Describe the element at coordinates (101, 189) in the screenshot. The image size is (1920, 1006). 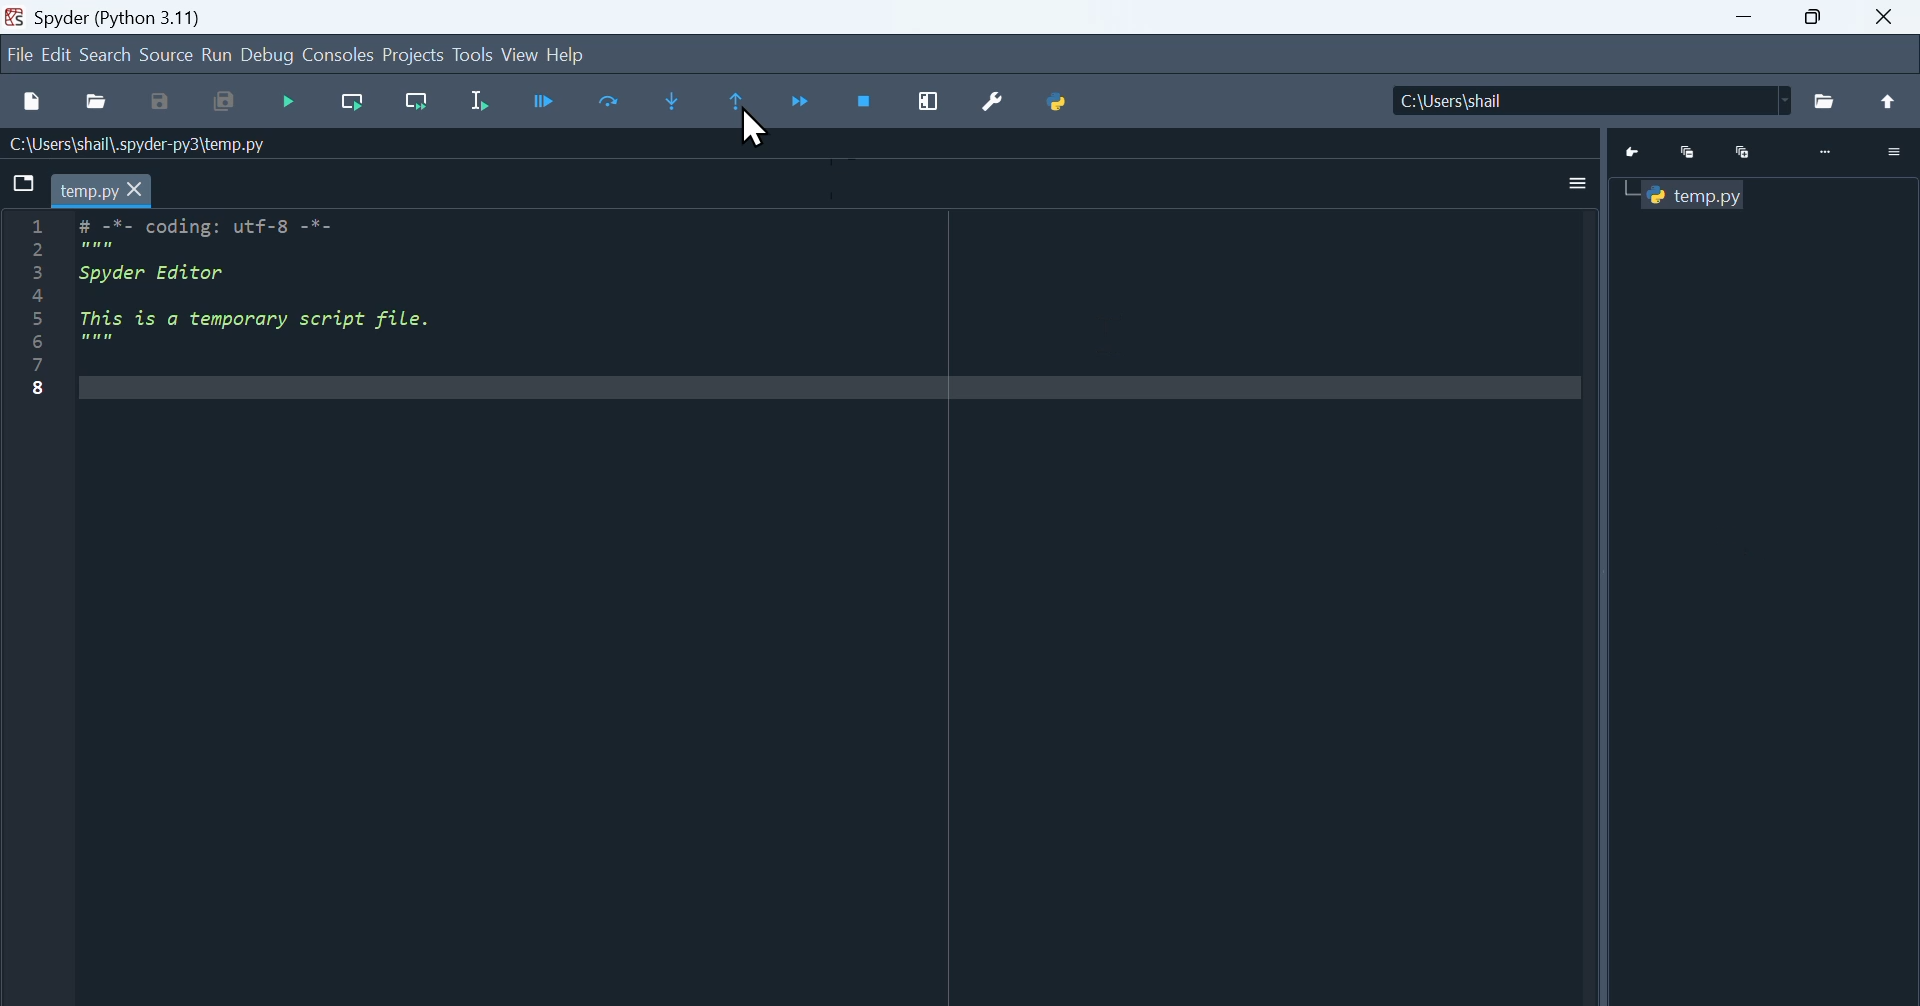
I see `temp.py` at that location.